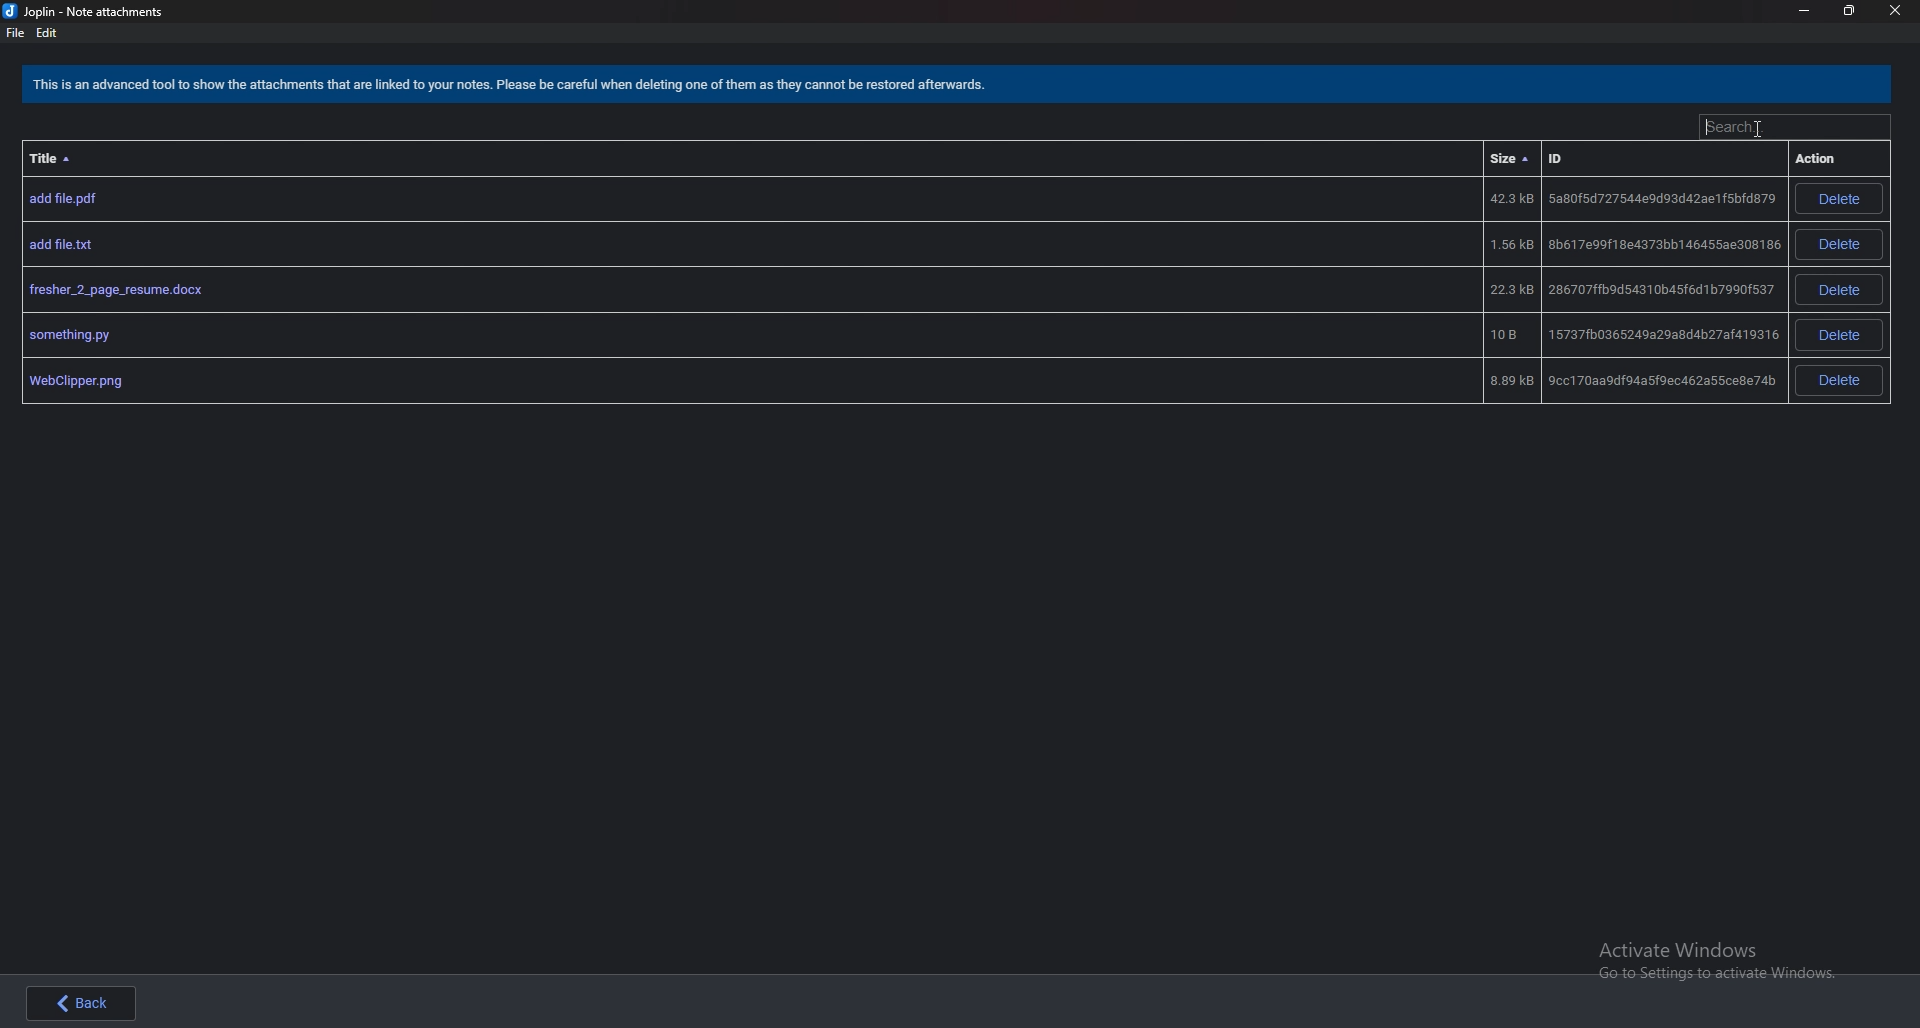 This screenshot has width=1920, height=1028. Describe the element at coordinates (896, 381) in the screenshot. I see `attachment` at that location.